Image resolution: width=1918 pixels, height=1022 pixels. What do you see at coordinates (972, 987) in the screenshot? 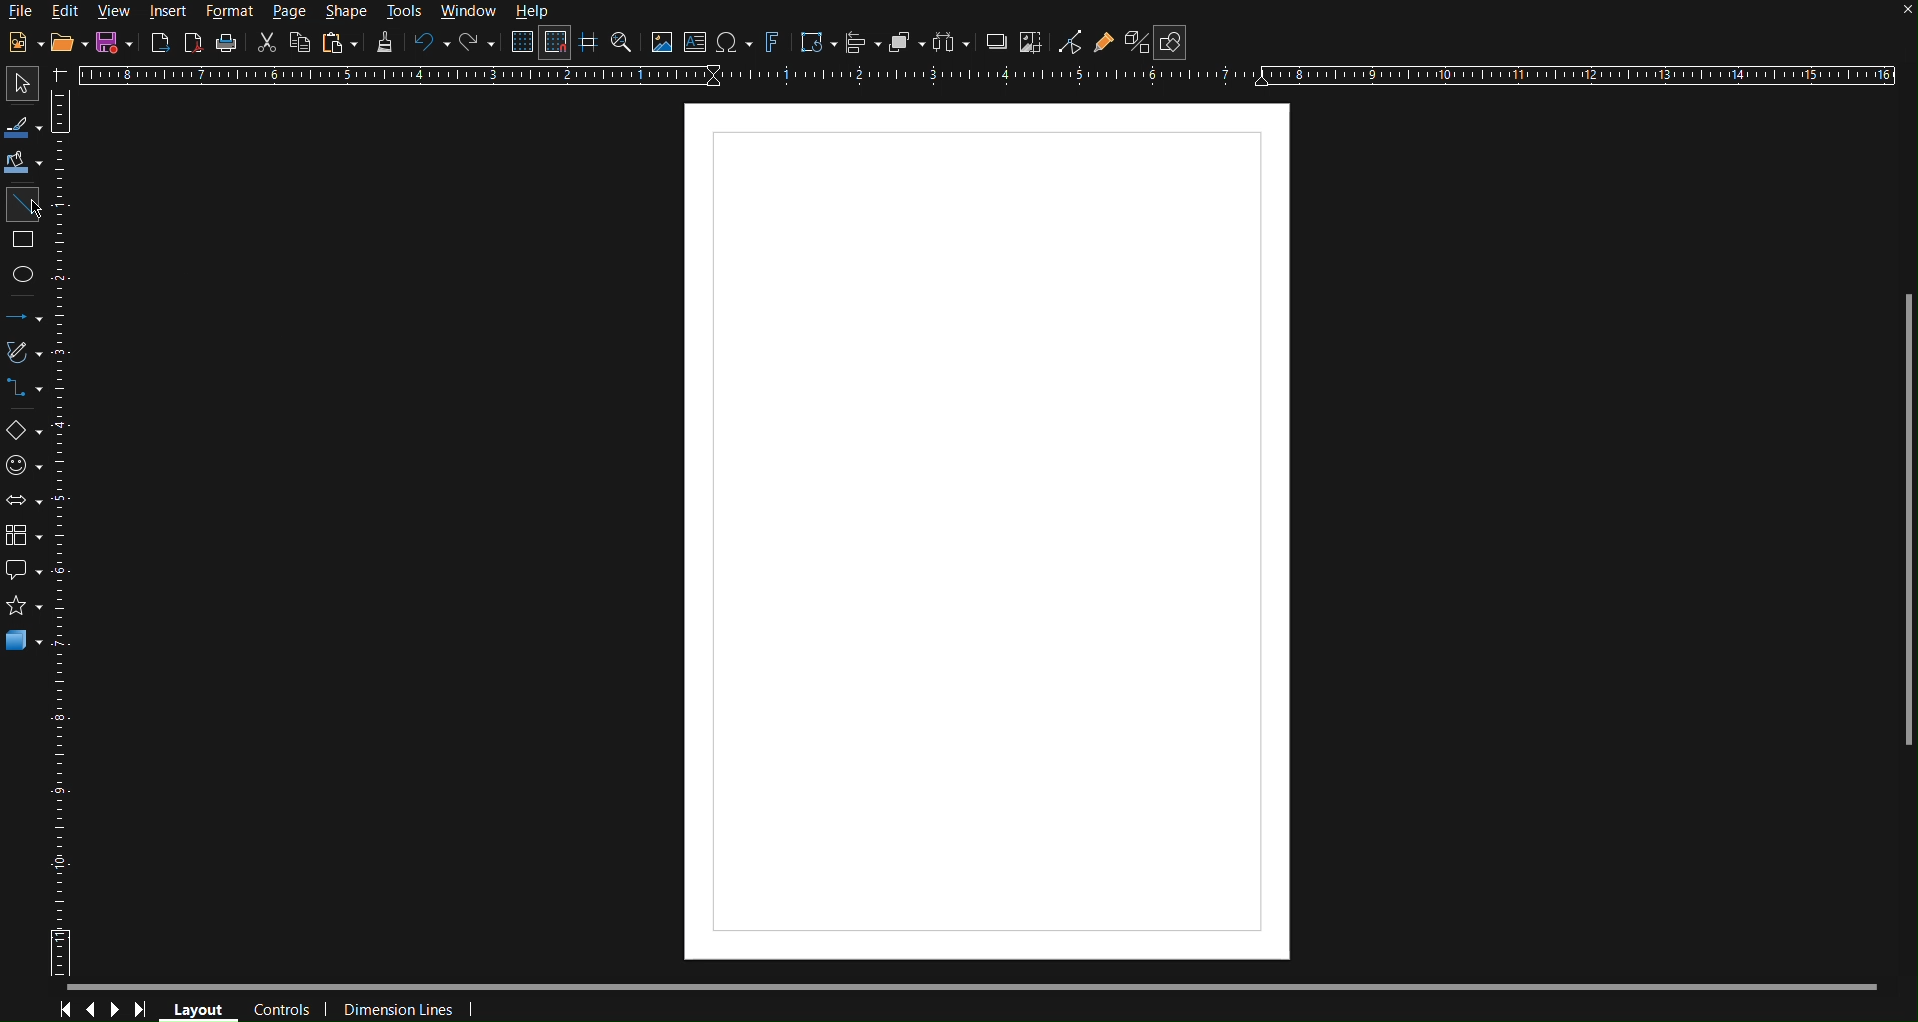
I see `Scrollbar` at bounding box center [972, 987].